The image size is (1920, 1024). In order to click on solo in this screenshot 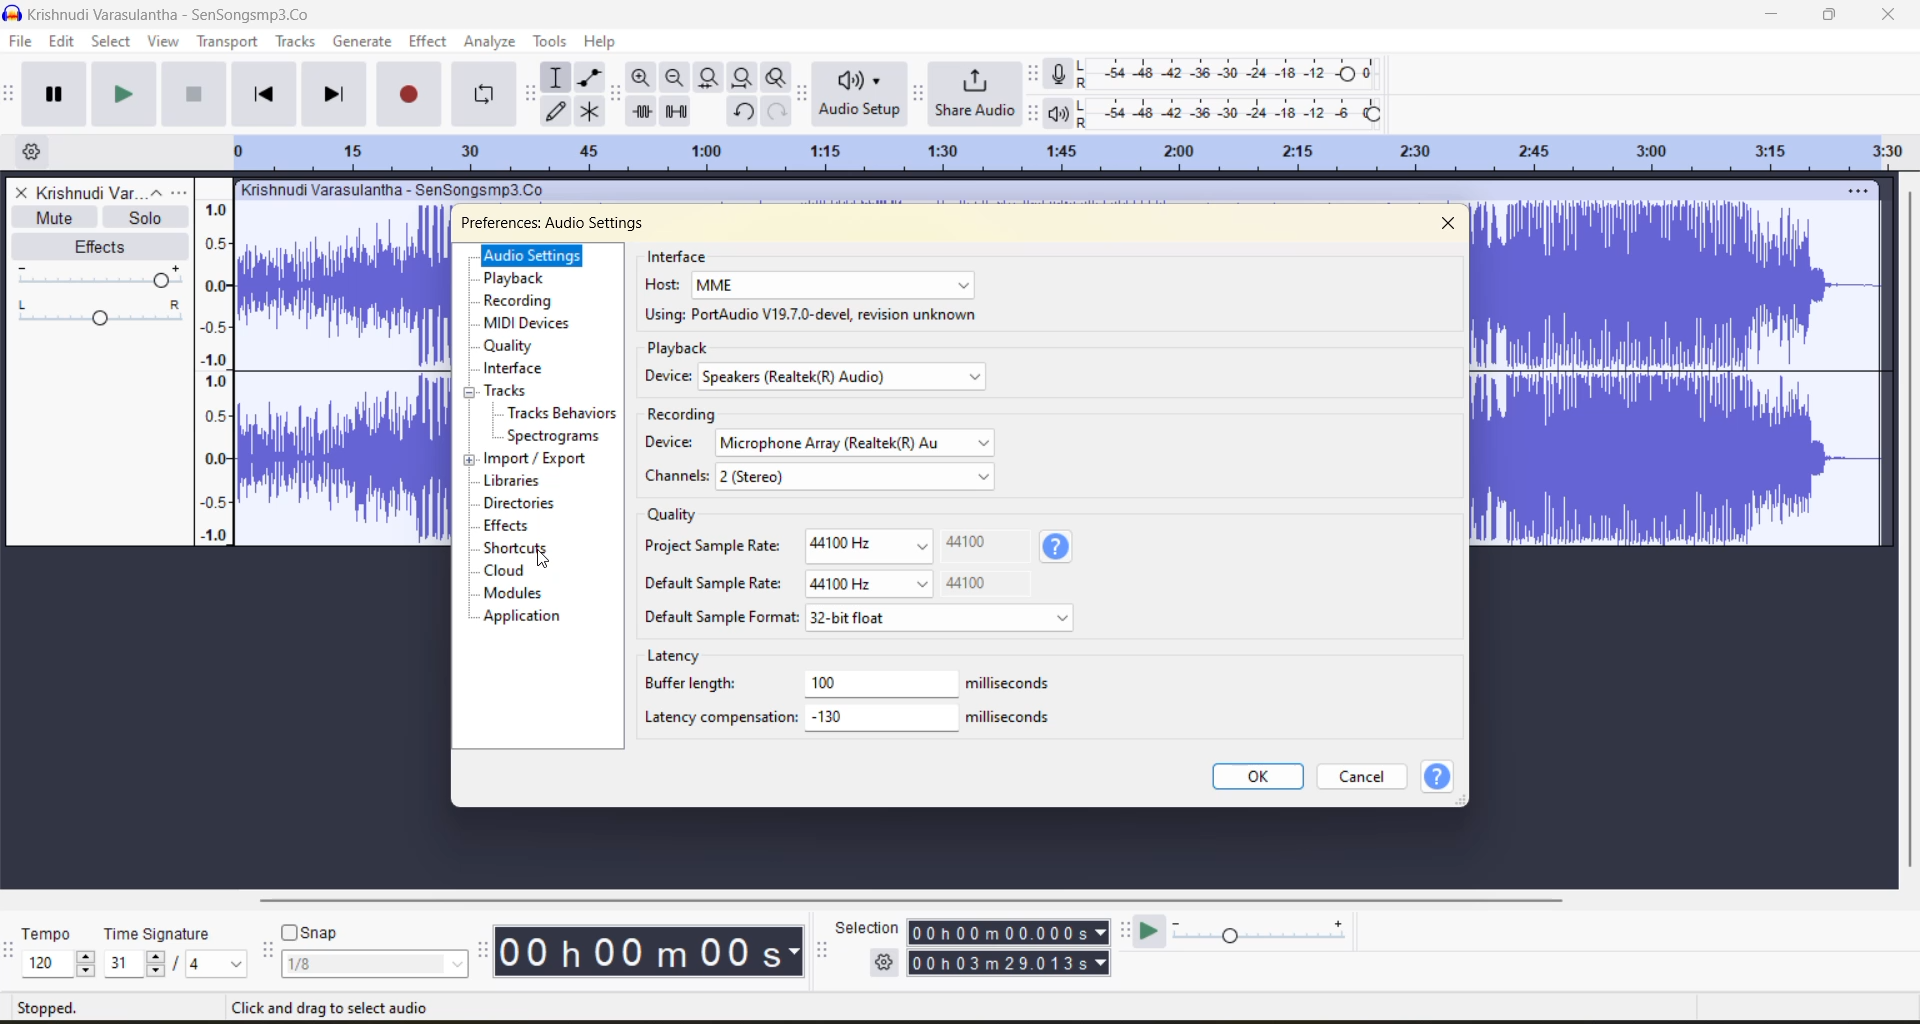, I will do `click(148, 219)`.